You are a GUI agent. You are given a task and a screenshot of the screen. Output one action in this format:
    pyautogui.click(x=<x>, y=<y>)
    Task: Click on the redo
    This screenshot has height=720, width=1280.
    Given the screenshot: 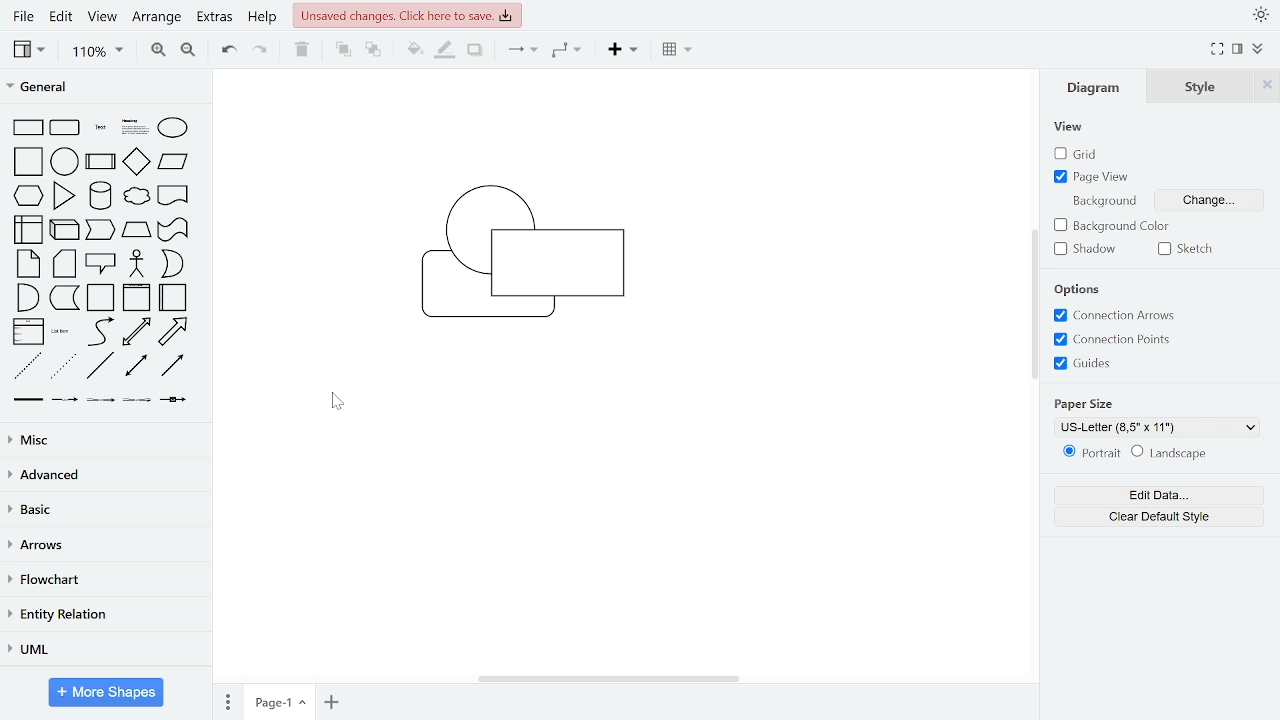 What is the action you would take?
    pyautogui.click(x=259, y=52)
    